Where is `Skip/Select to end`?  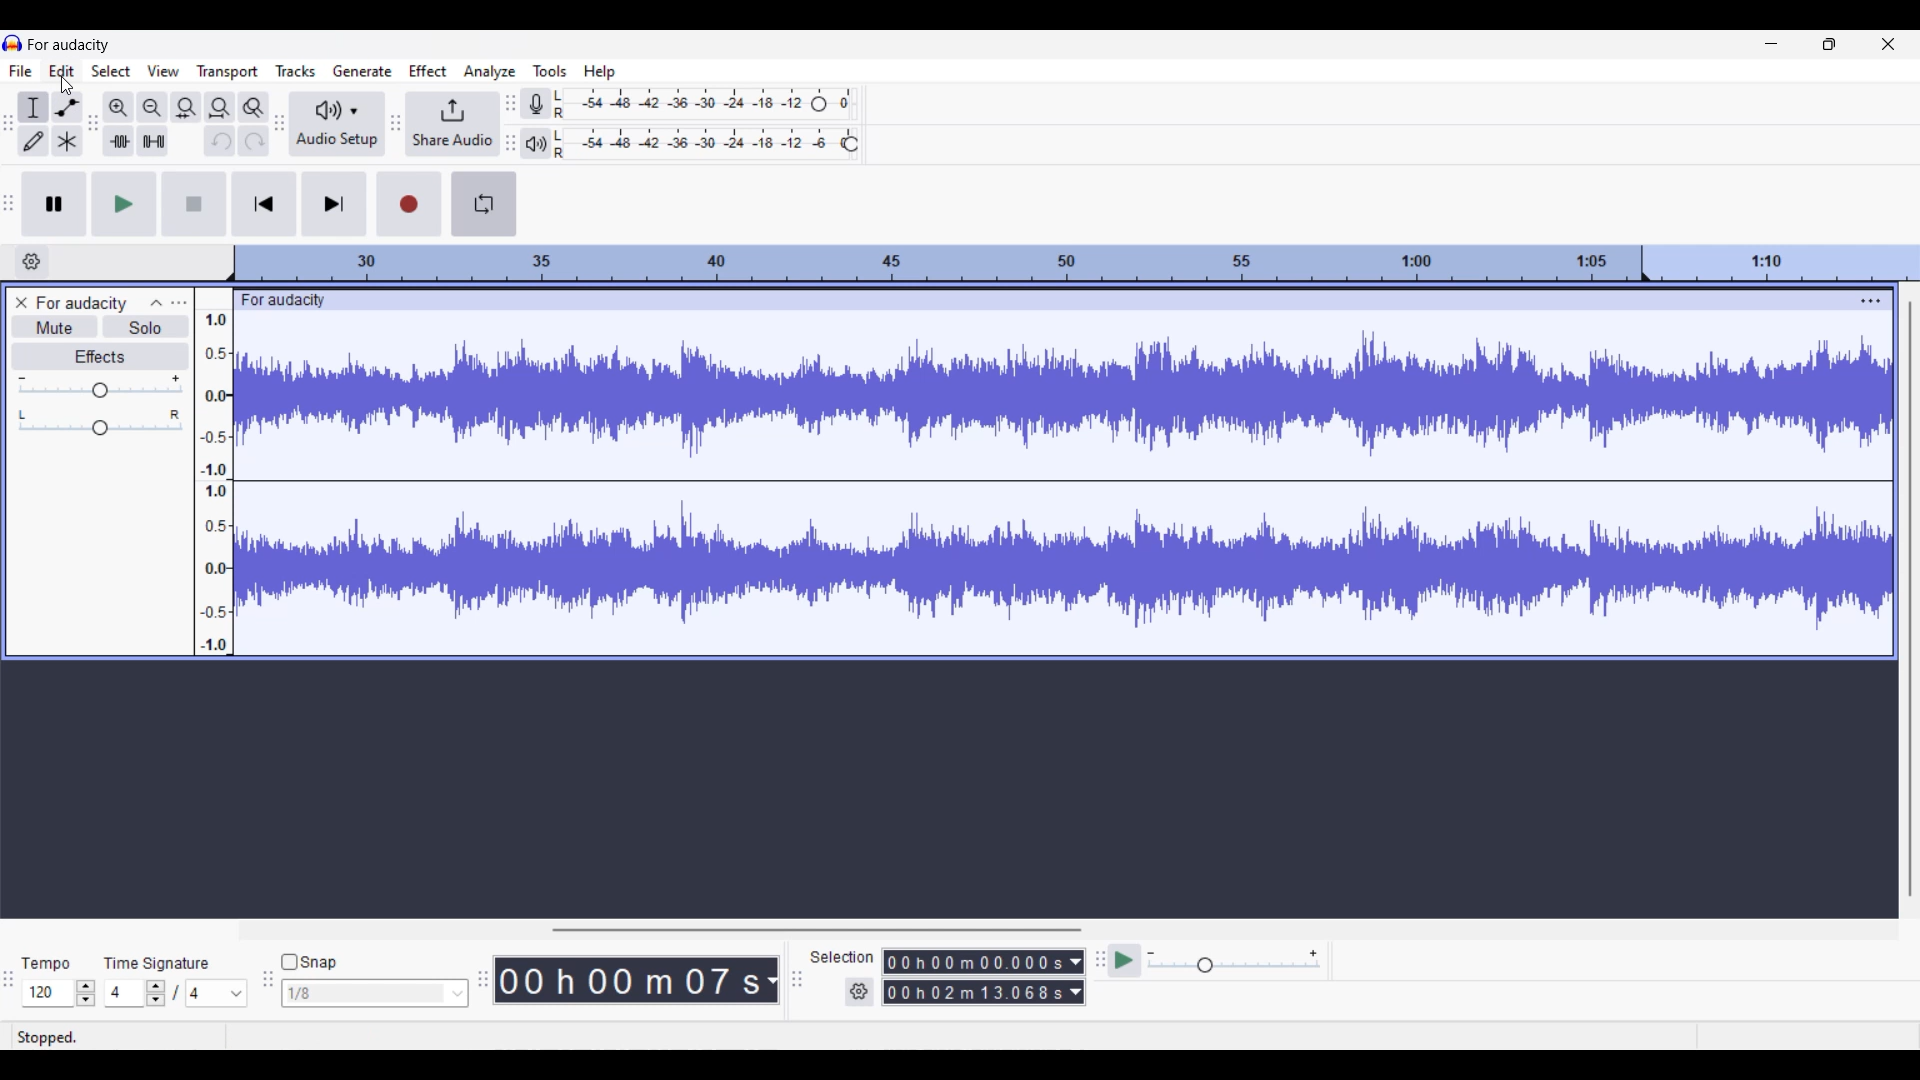
Skip/Select to end is located at coordinates (335, 204).